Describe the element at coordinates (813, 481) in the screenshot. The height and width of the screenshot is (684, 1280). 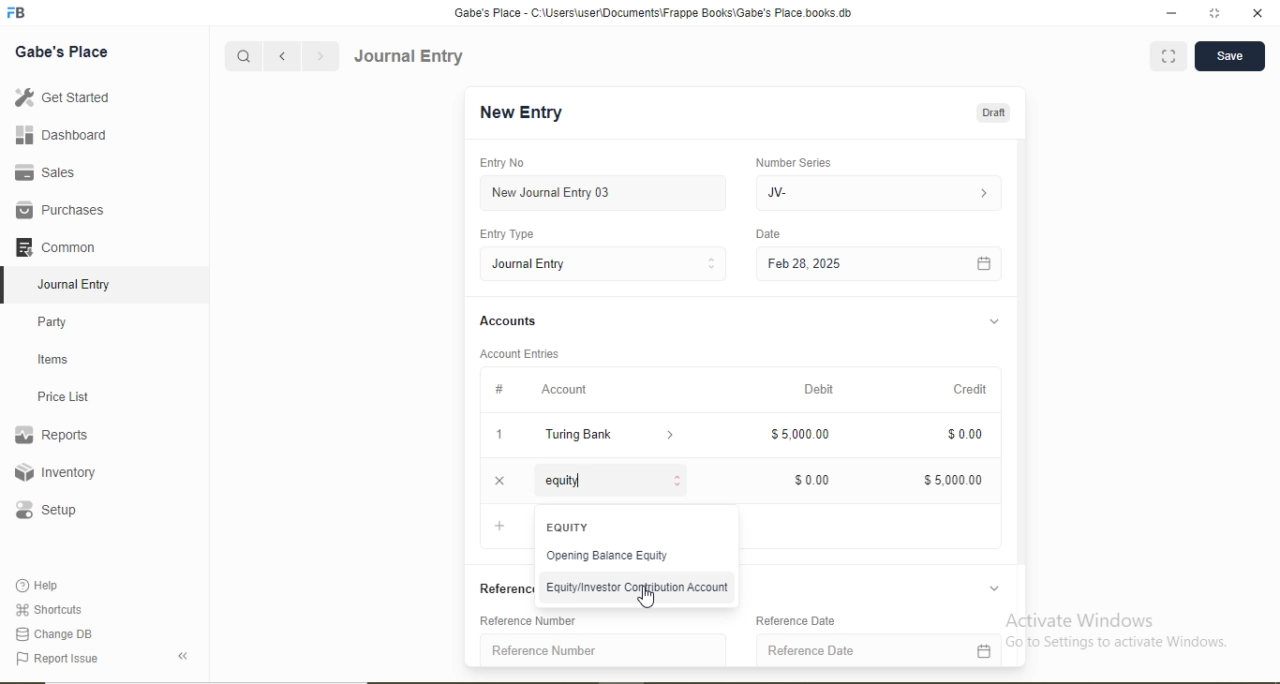
I see `$0.00` at that location.